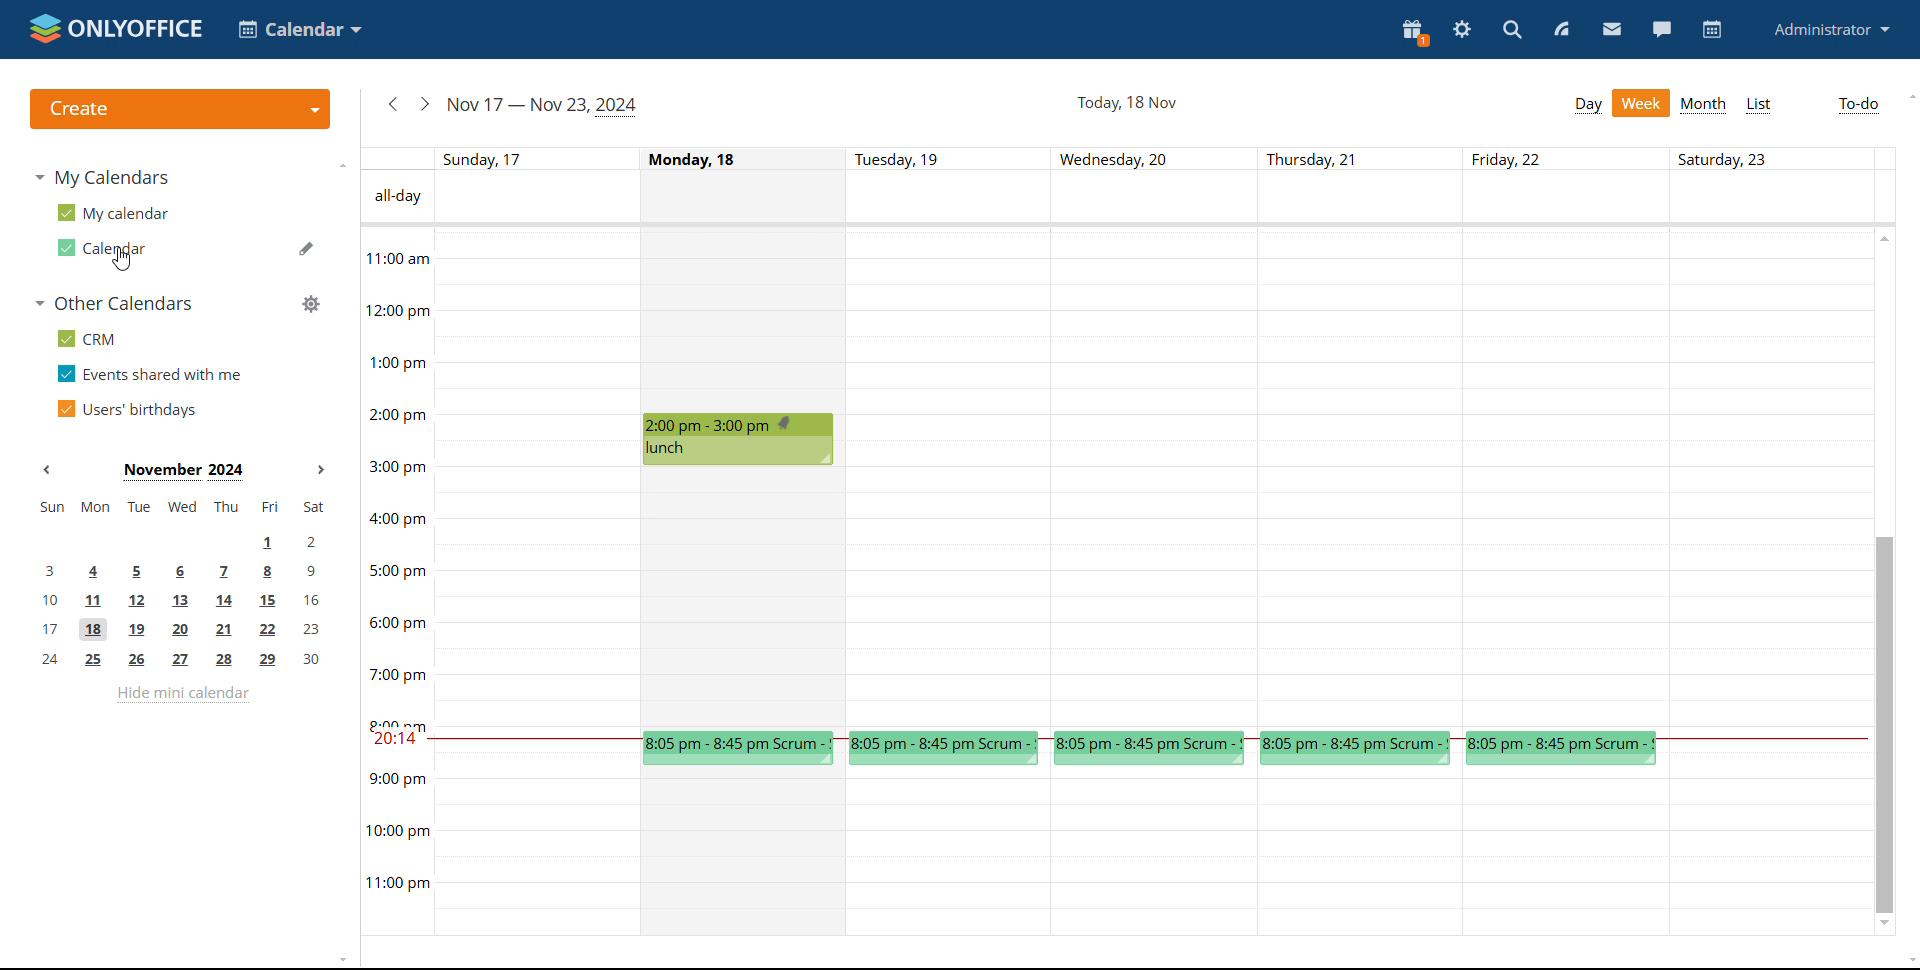 This screenshot has width=1920, height=970. Describe the element at coordinates (300, 29) in the screenshot. I see `Select application` at that location.